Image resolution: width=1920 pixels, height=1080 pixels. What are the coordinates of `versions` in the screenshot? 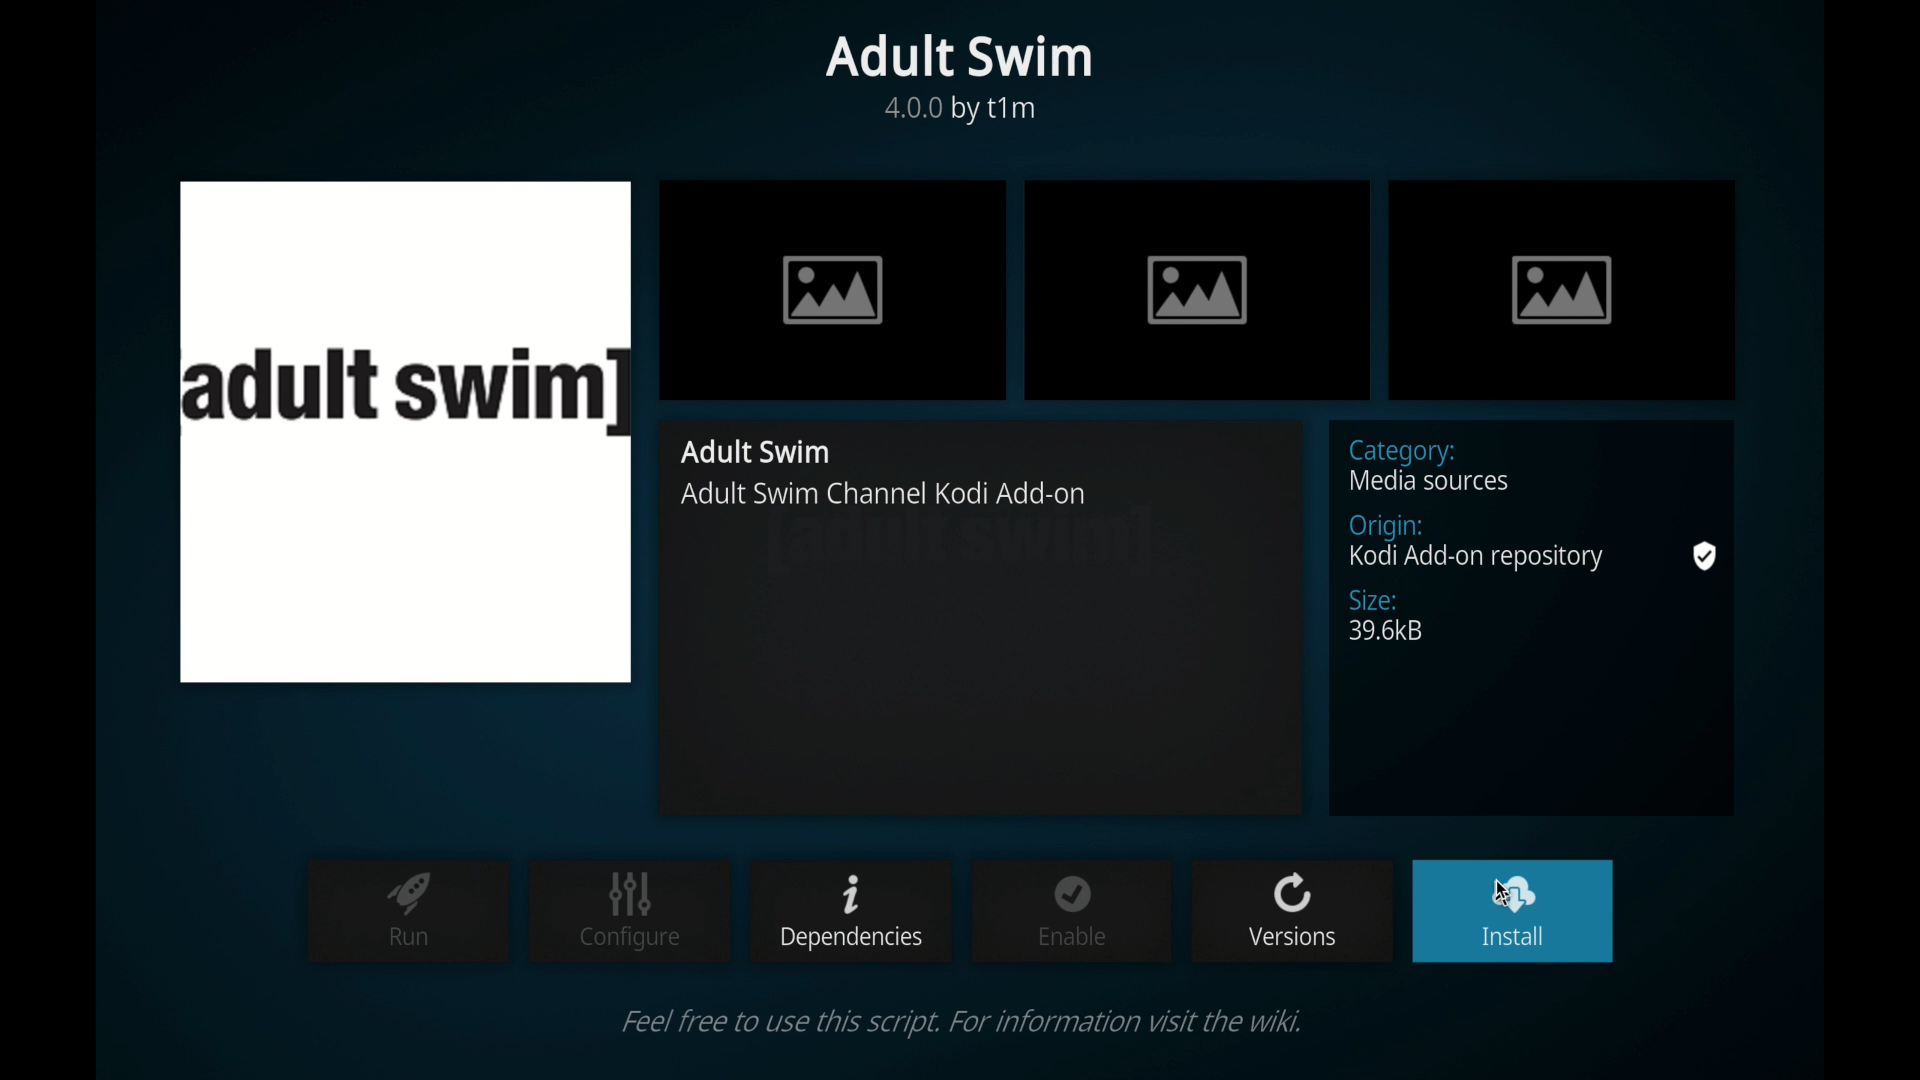 It's located at (1291, 911).